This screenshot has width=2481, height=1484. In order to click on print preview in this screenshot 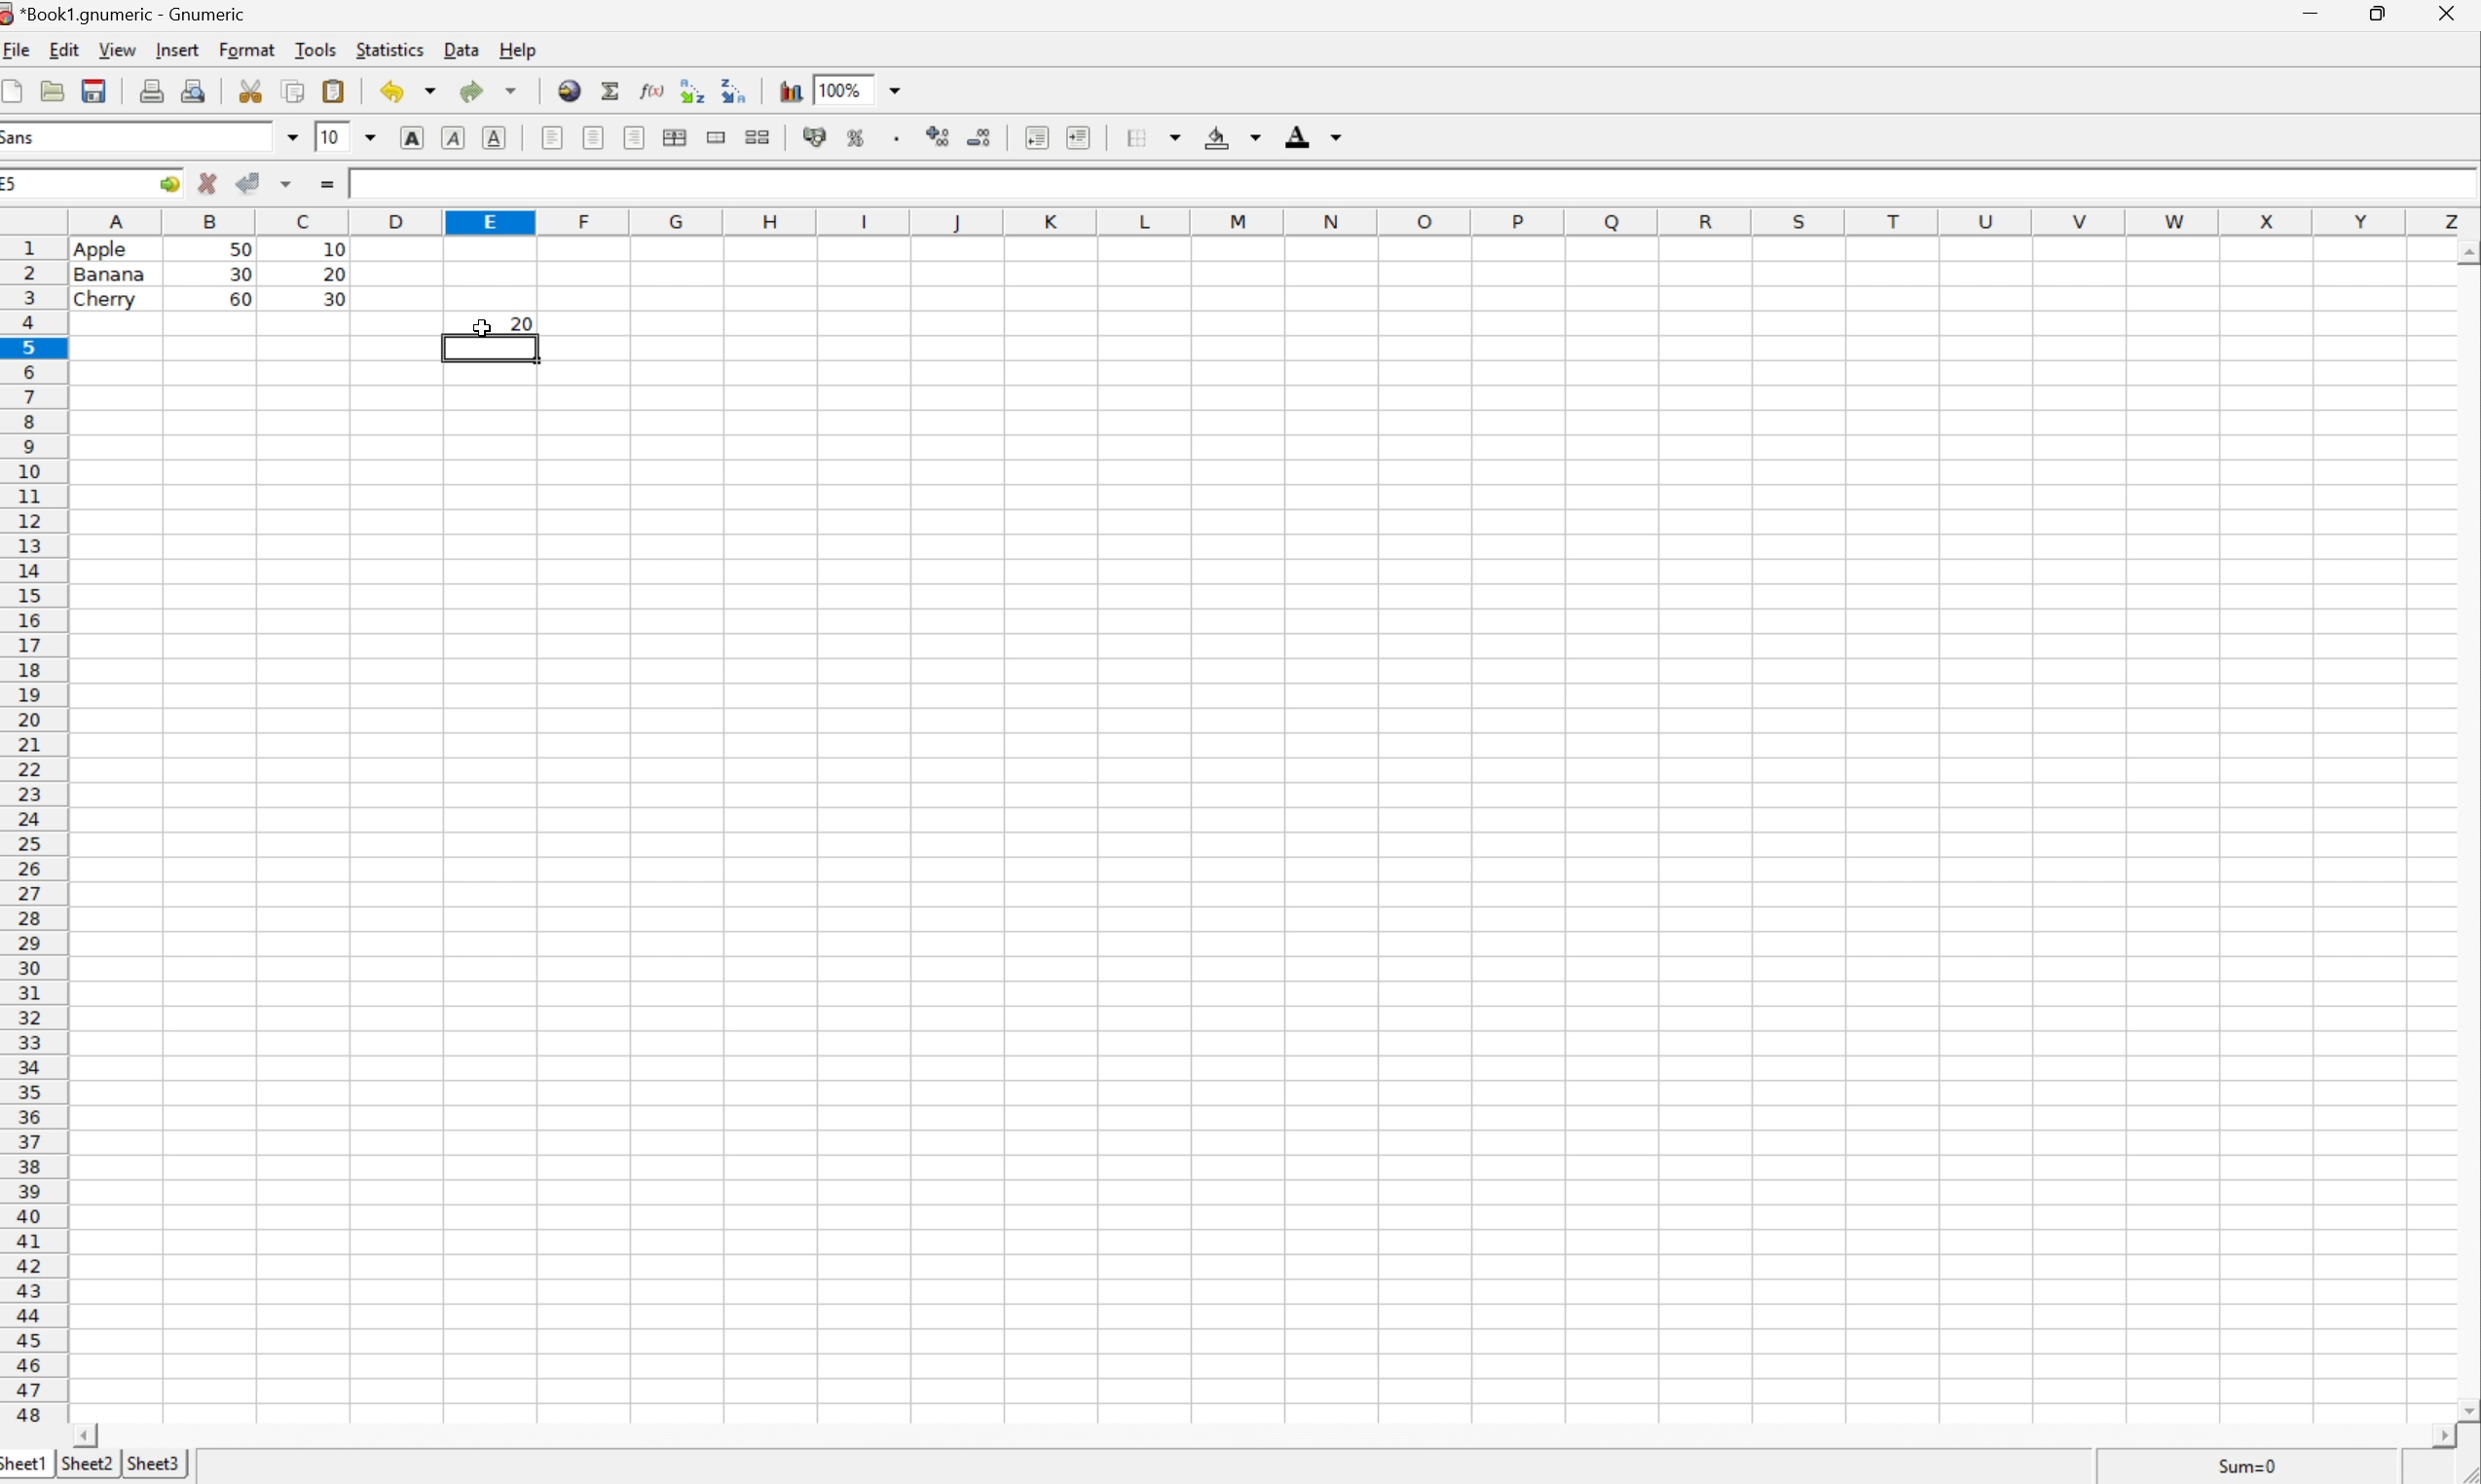, I will do `click(196, 89)`.